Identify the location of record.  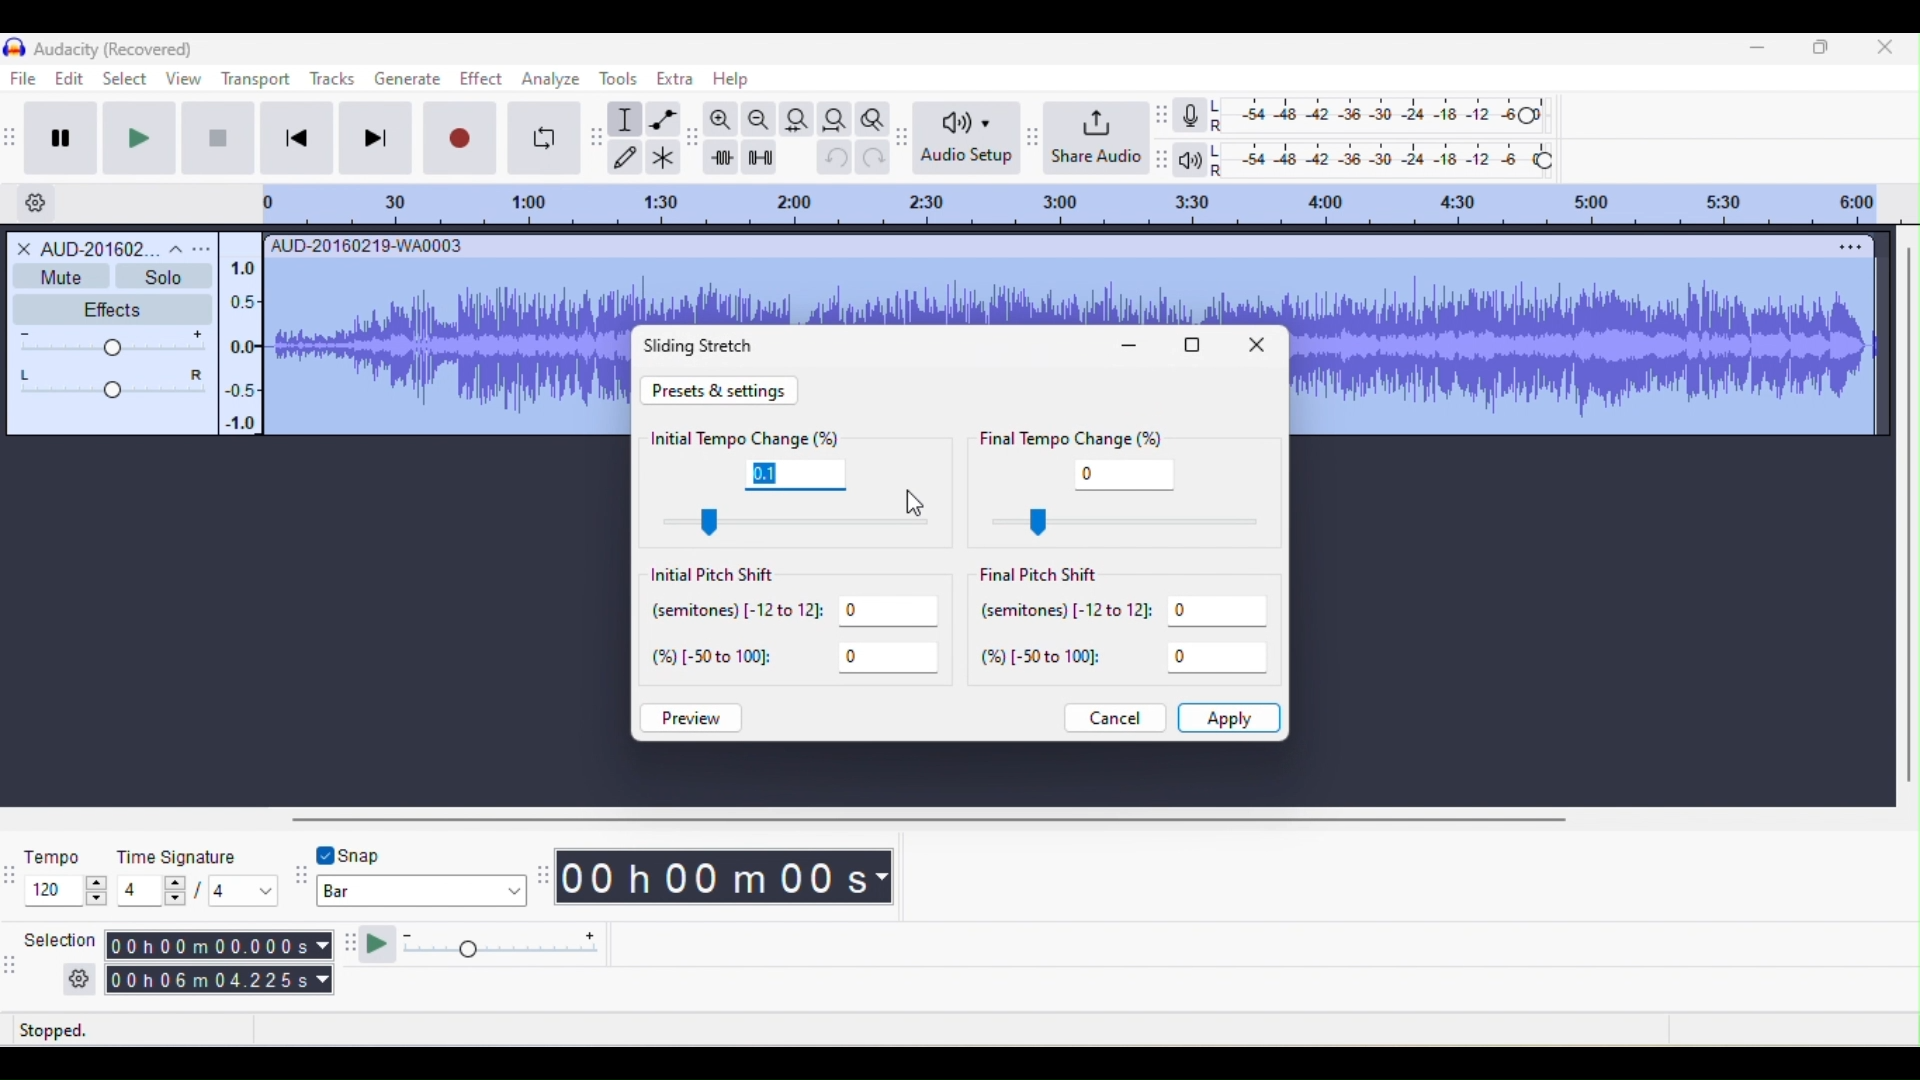
(461, 139).